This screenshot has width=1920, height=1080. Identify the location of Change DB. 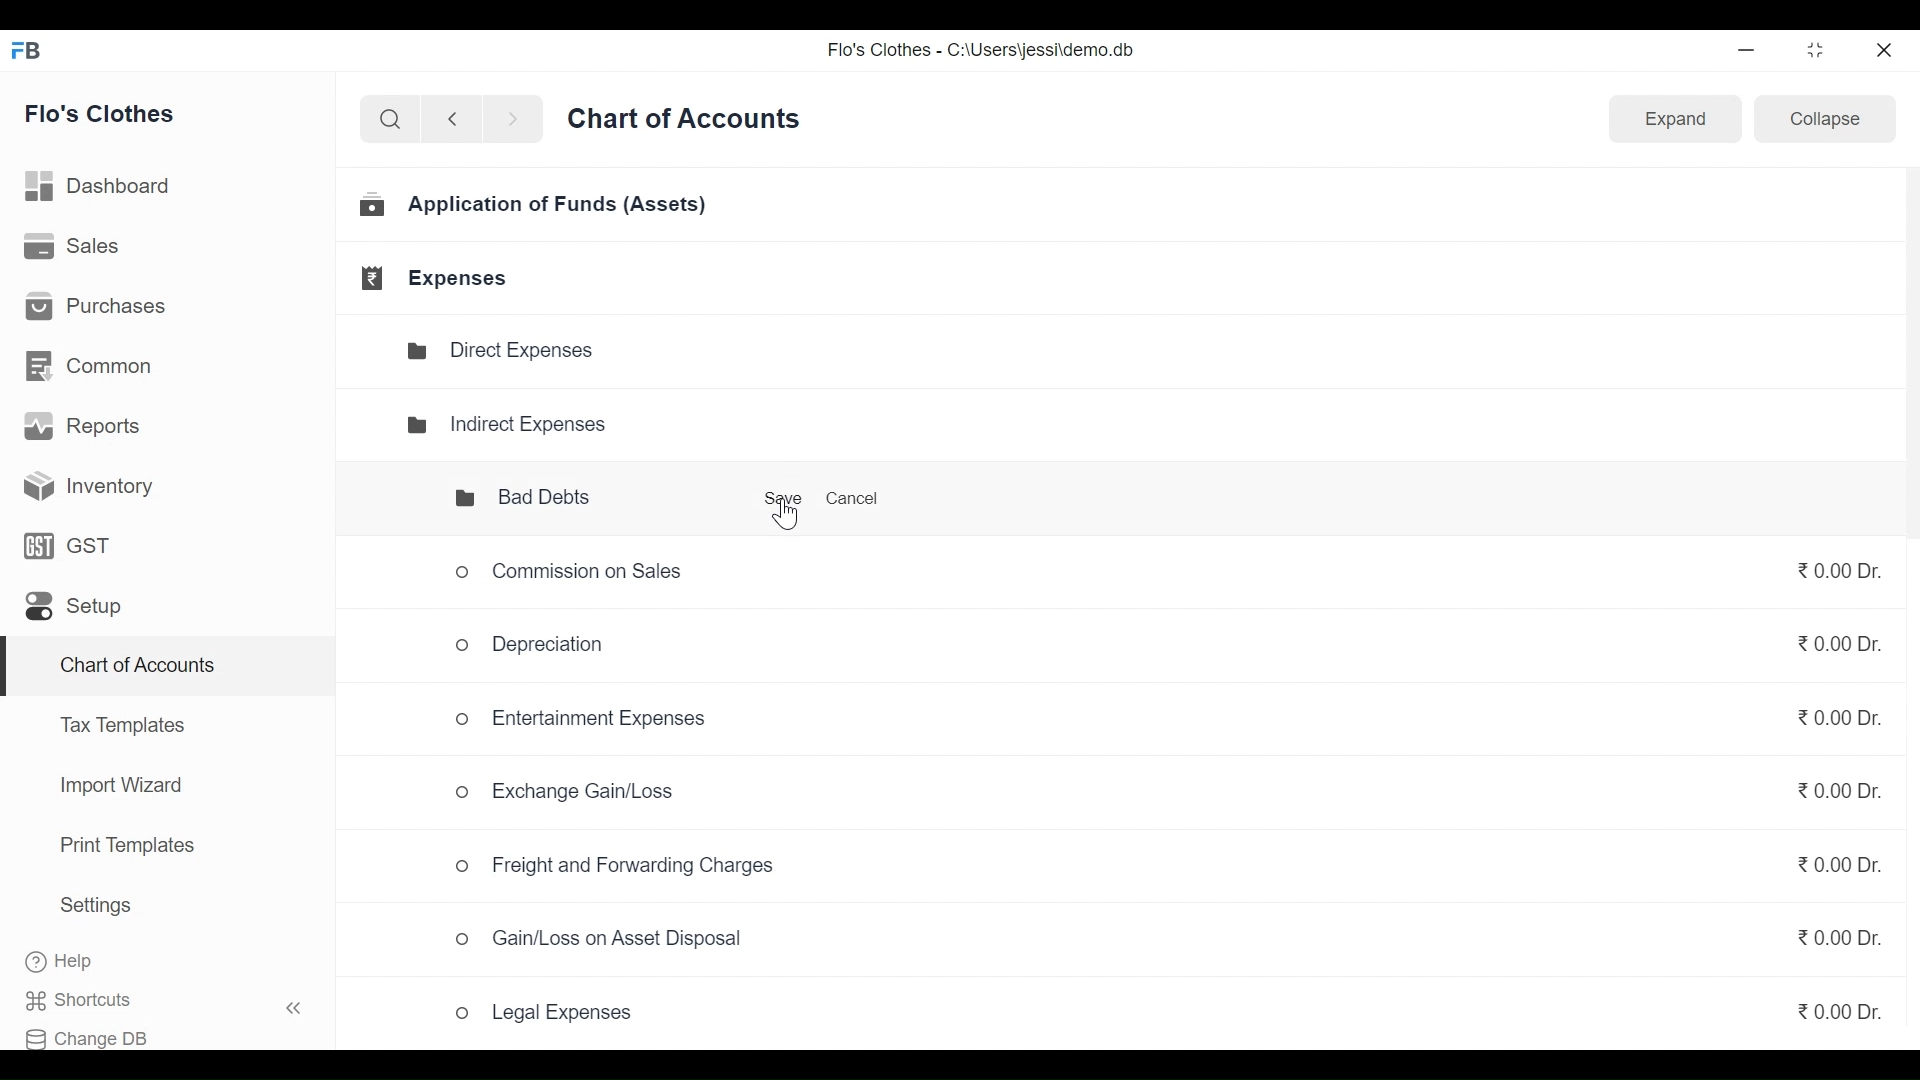
(97, 1034).